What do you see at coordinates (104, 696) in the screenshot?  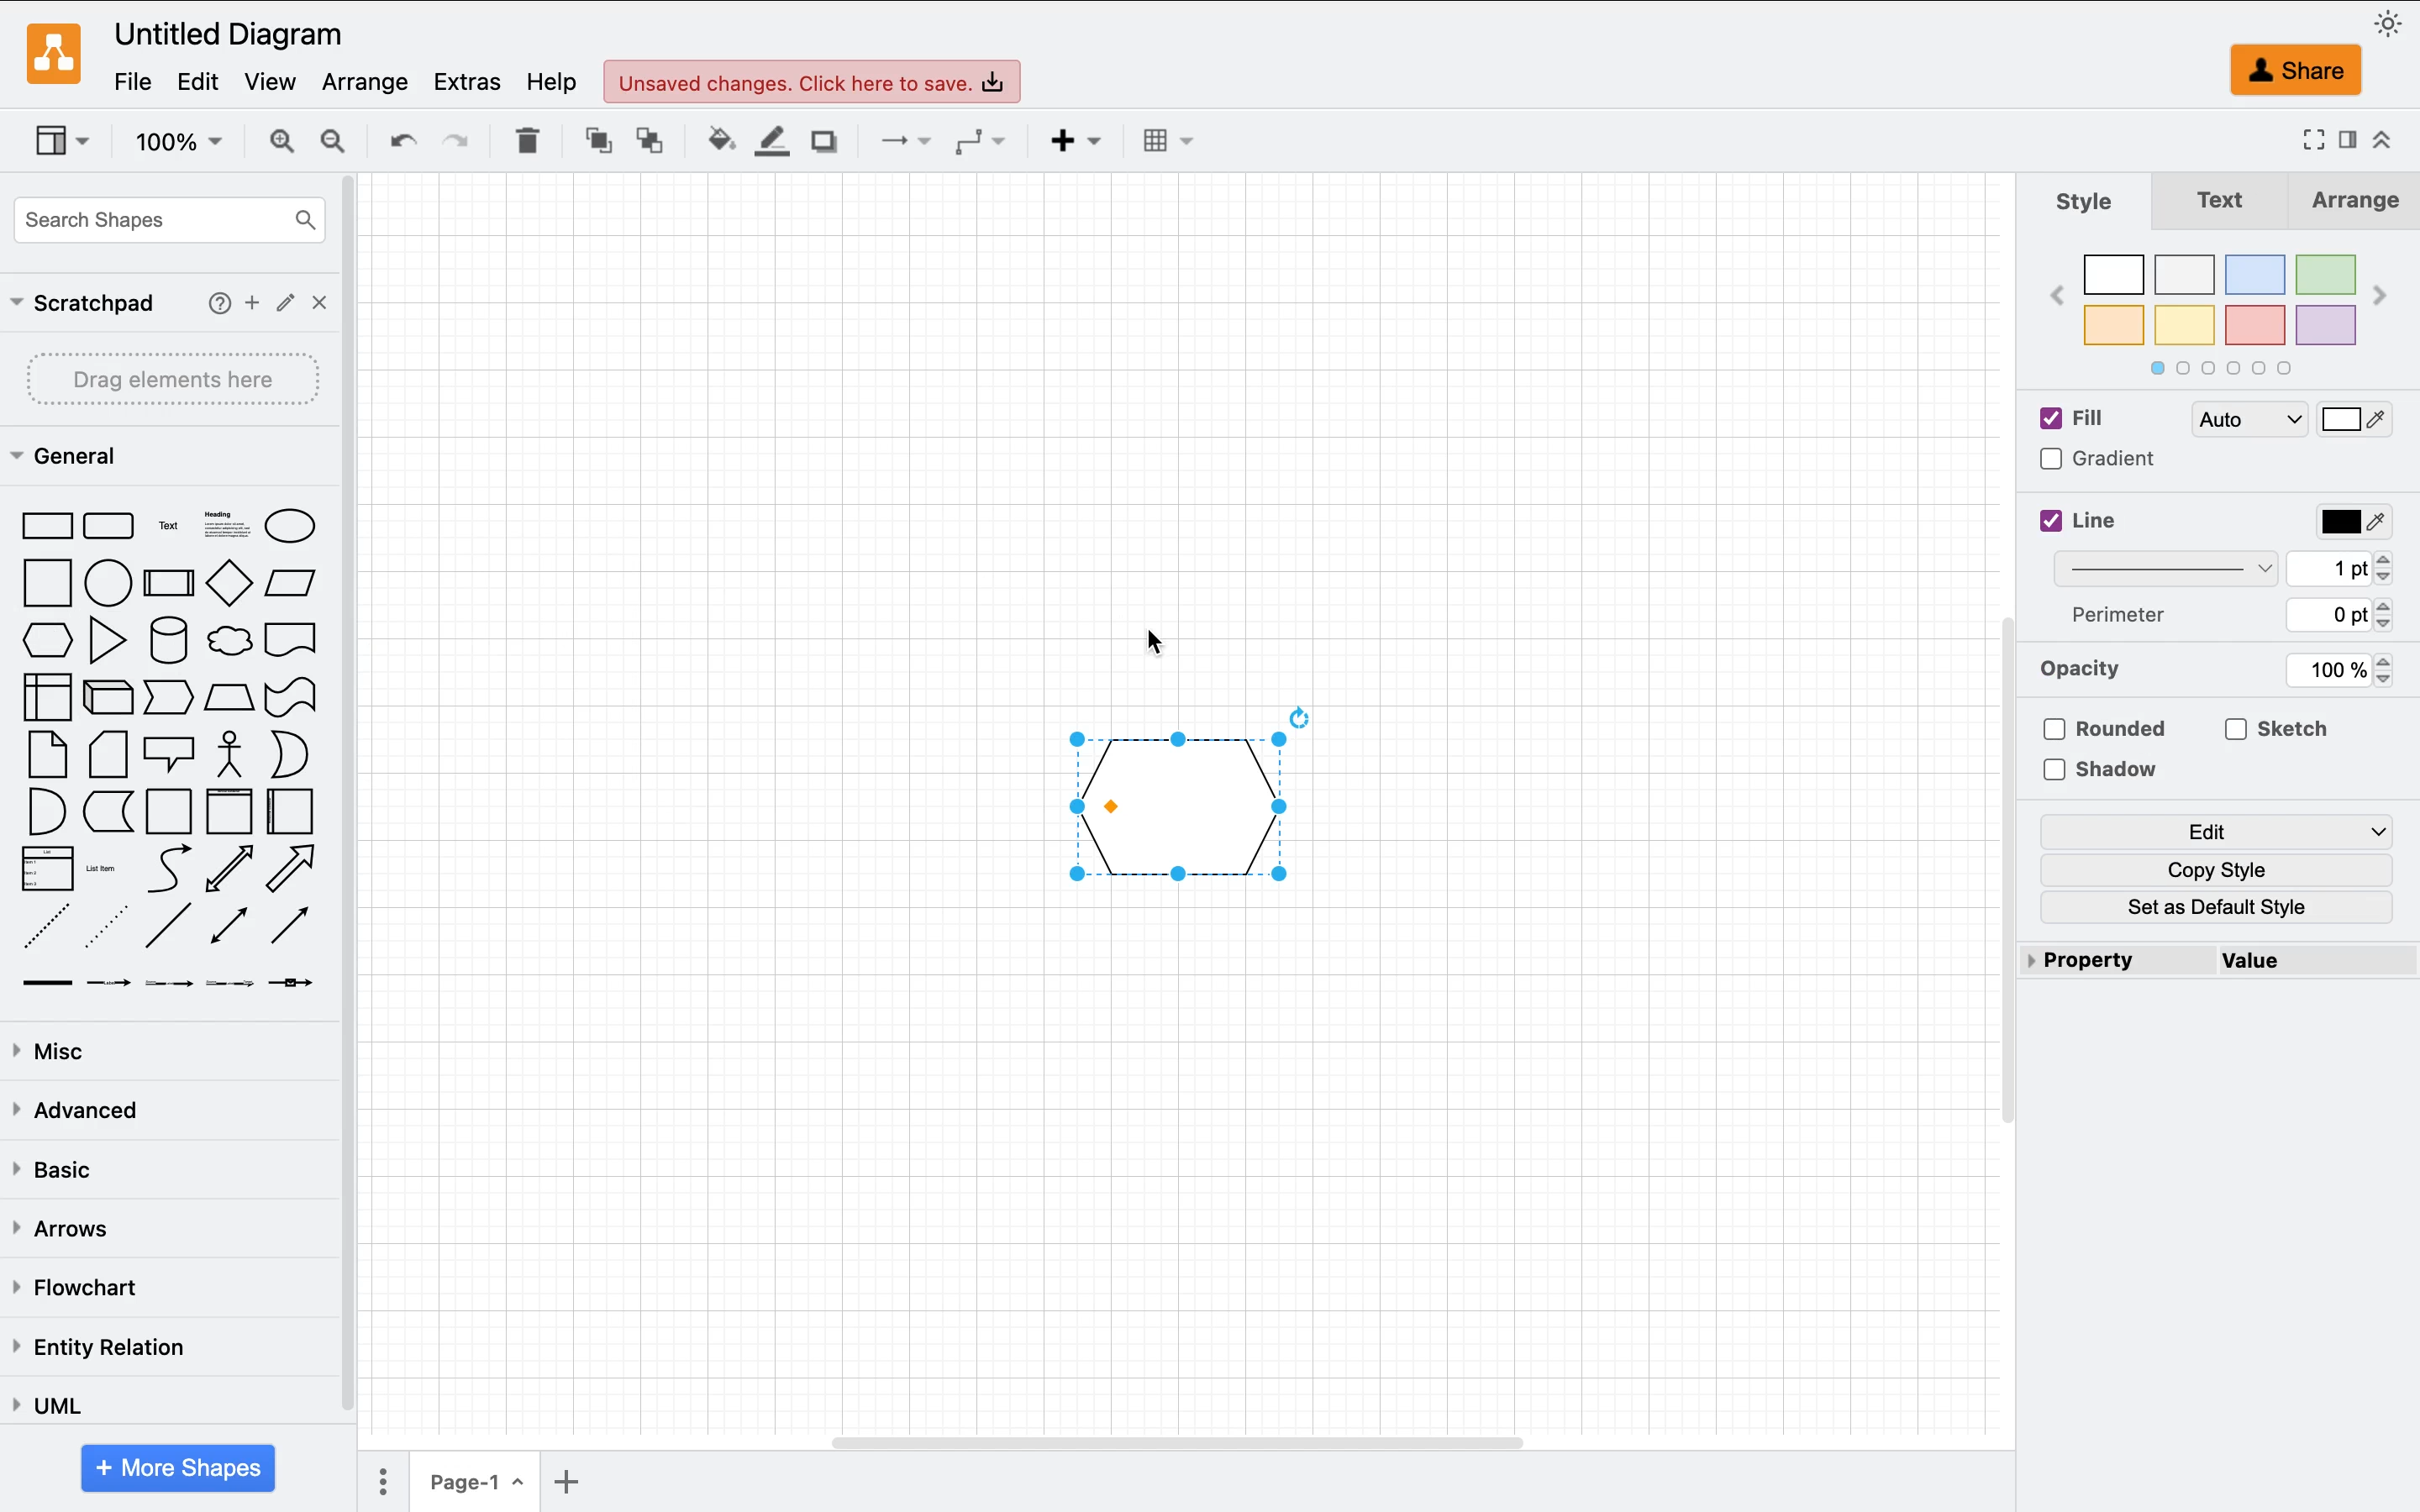 I see `cube` at bounding box center [104, 696].